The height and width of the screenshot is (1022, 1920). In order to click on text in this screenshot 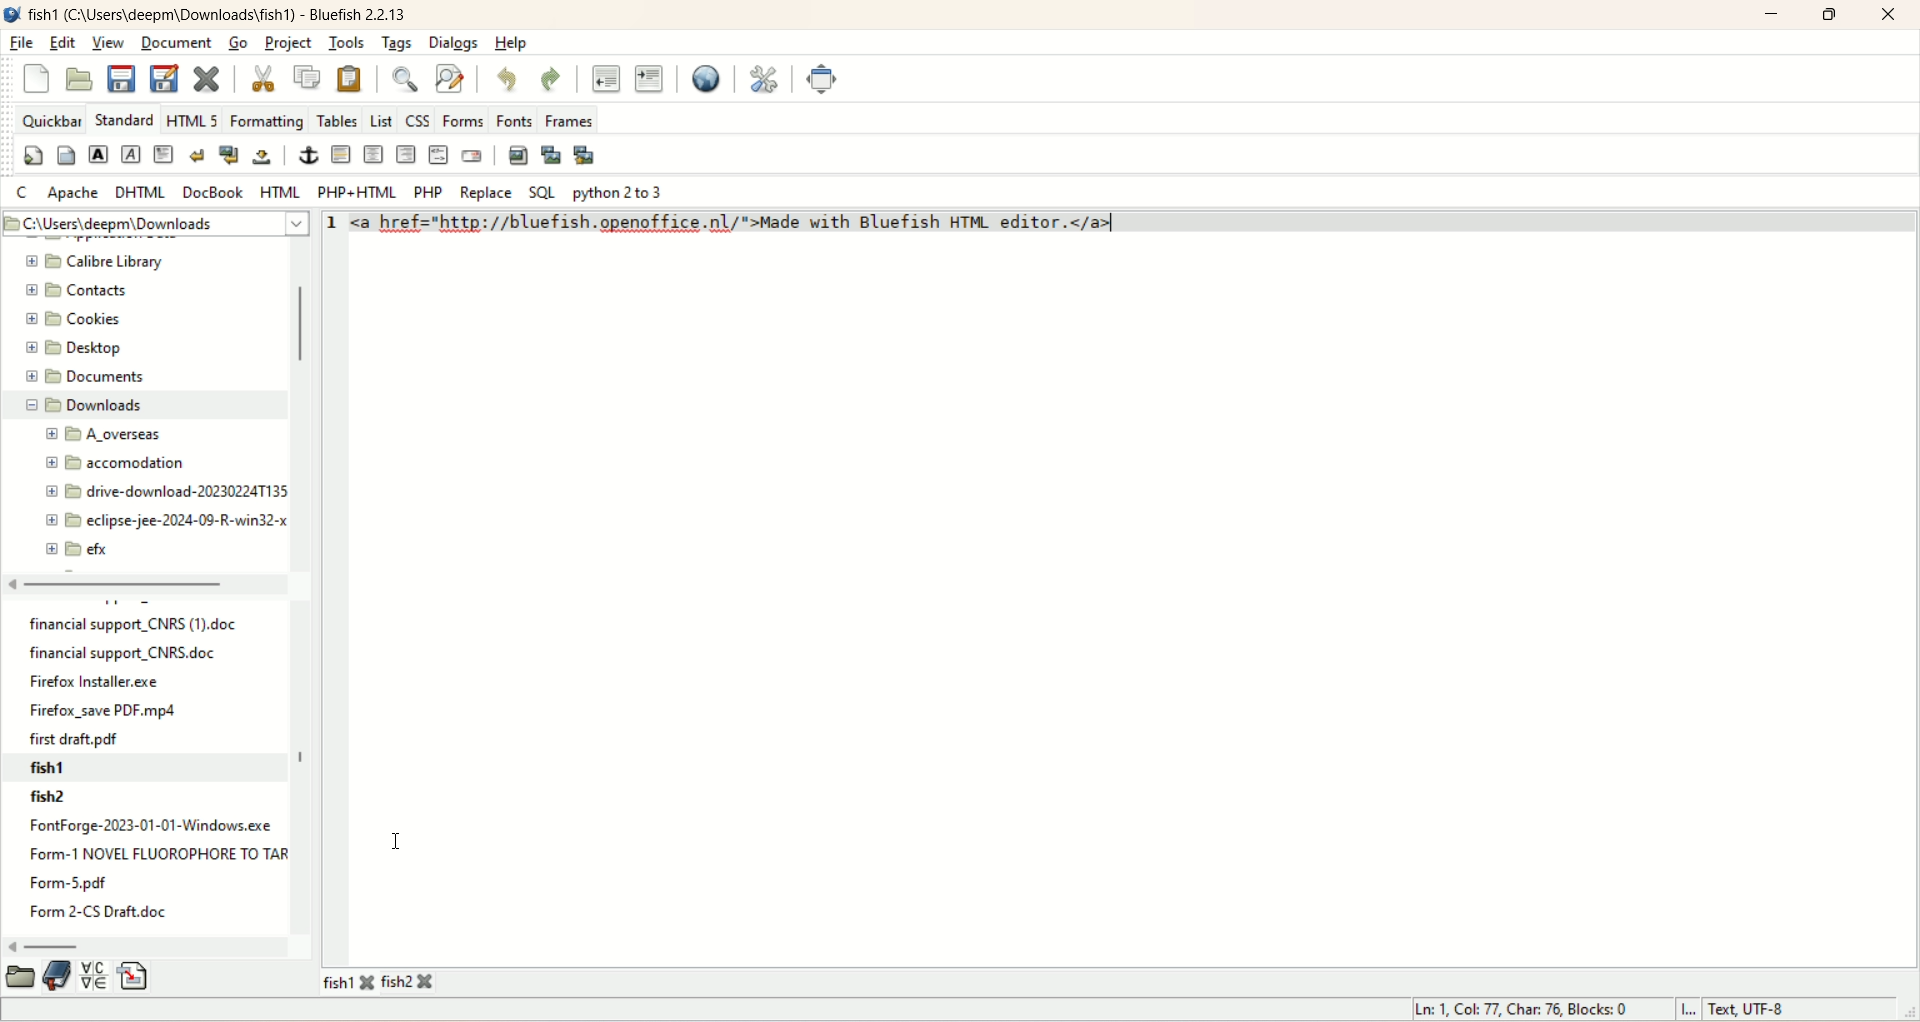, I will do `click(136, 681)`.